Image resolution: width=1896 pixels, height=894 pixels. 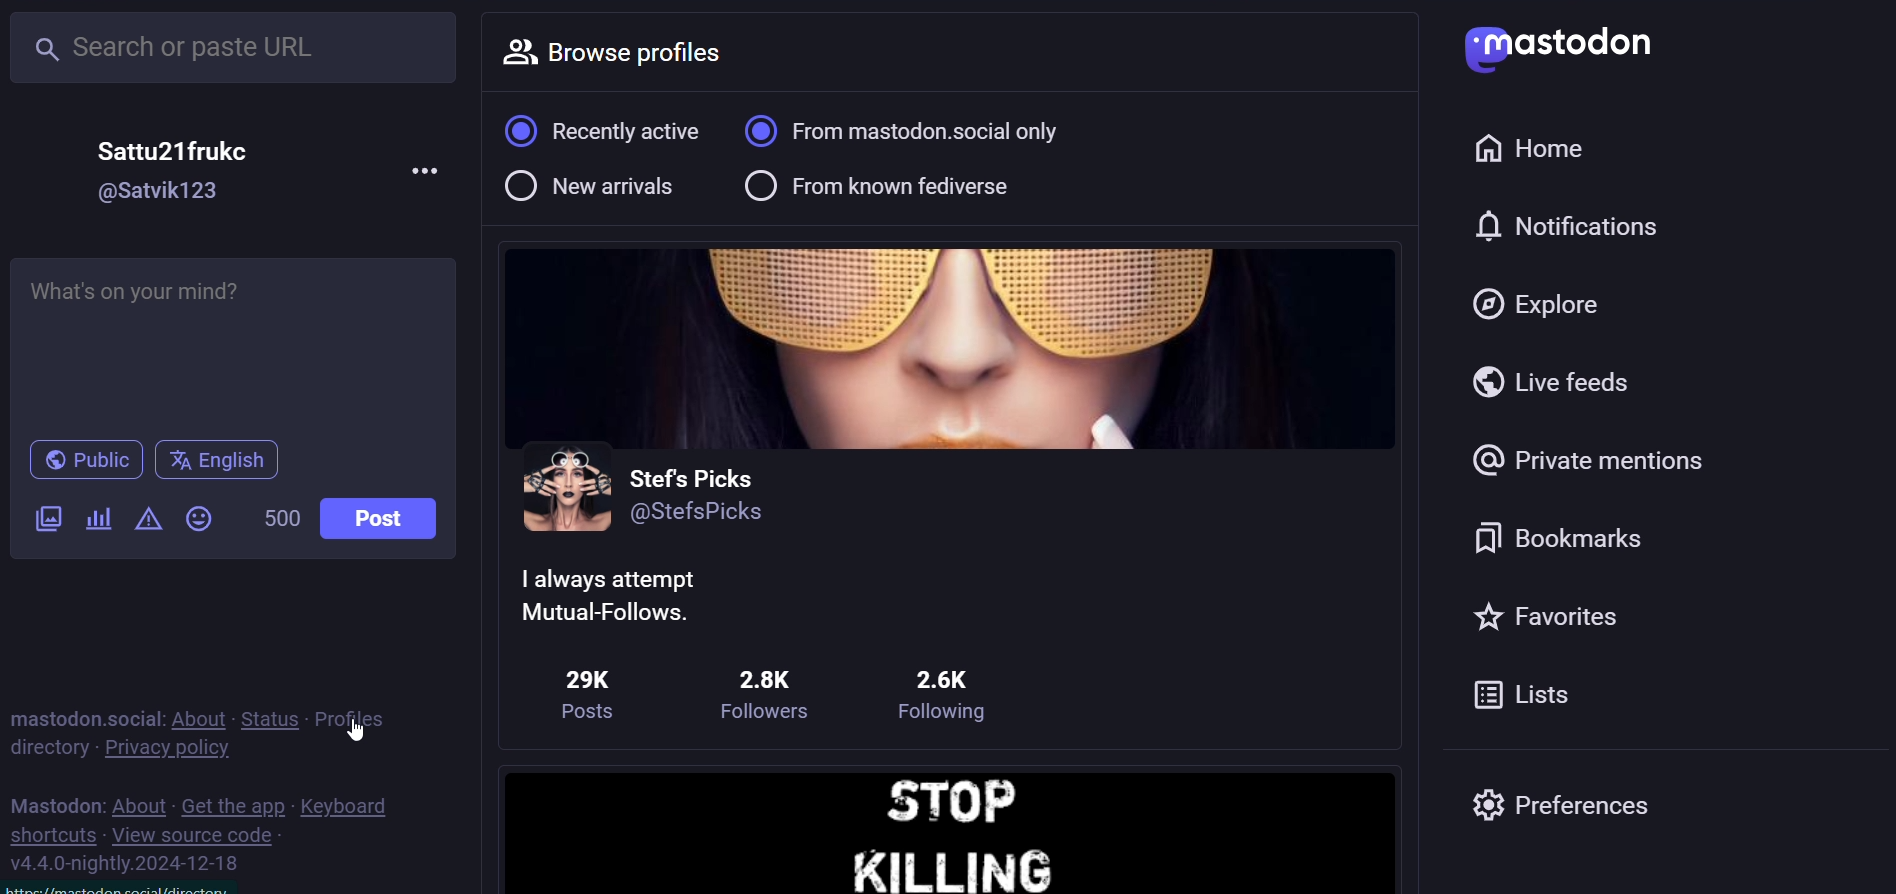 I want to click on id, so click(x=697, y=517).